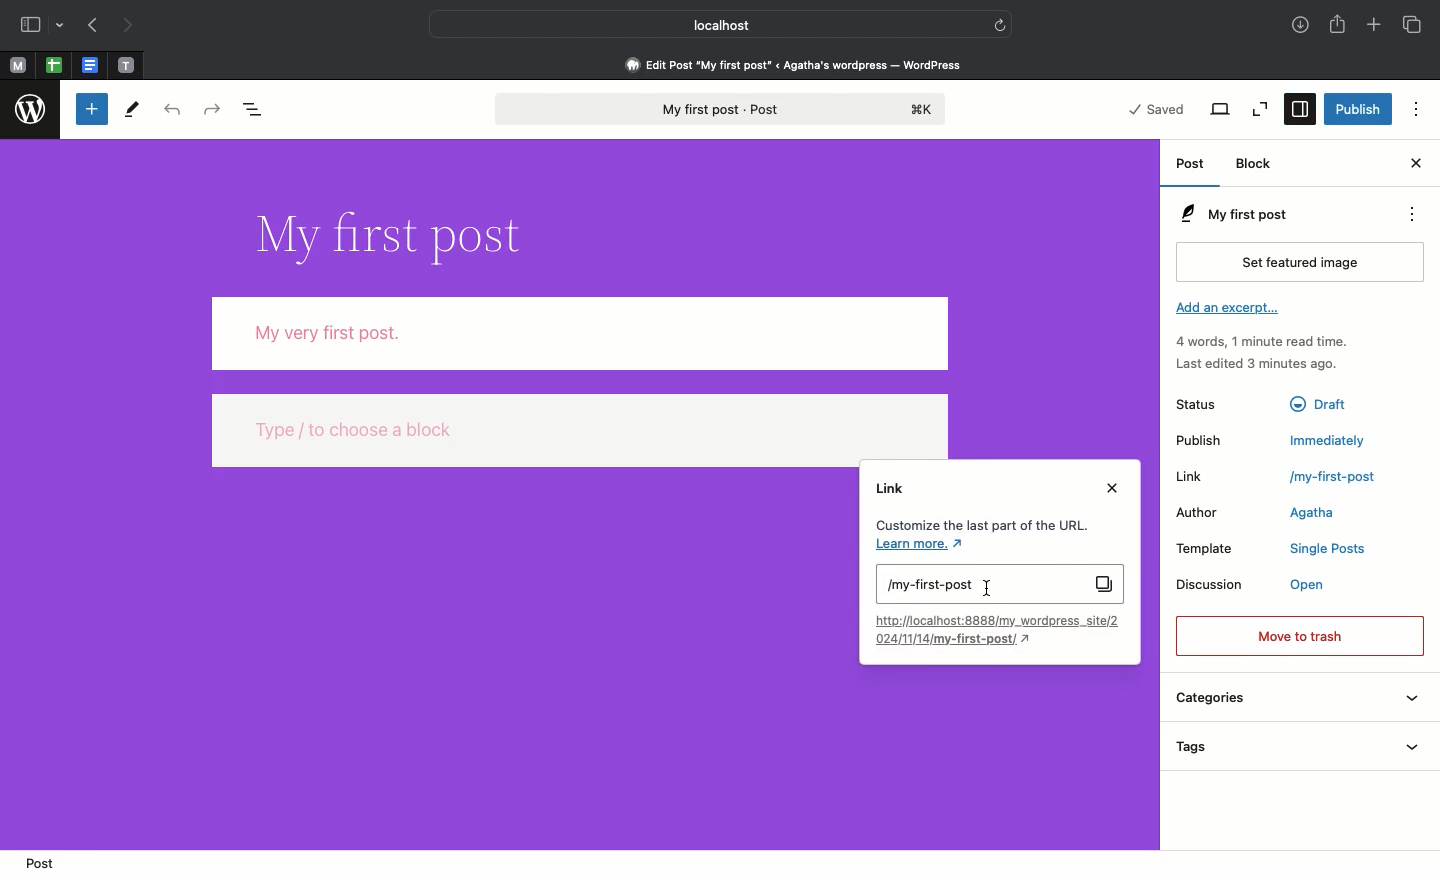  Describe the element at coordinates (1194, 512) in the screenshot. I see `Author` at that location.